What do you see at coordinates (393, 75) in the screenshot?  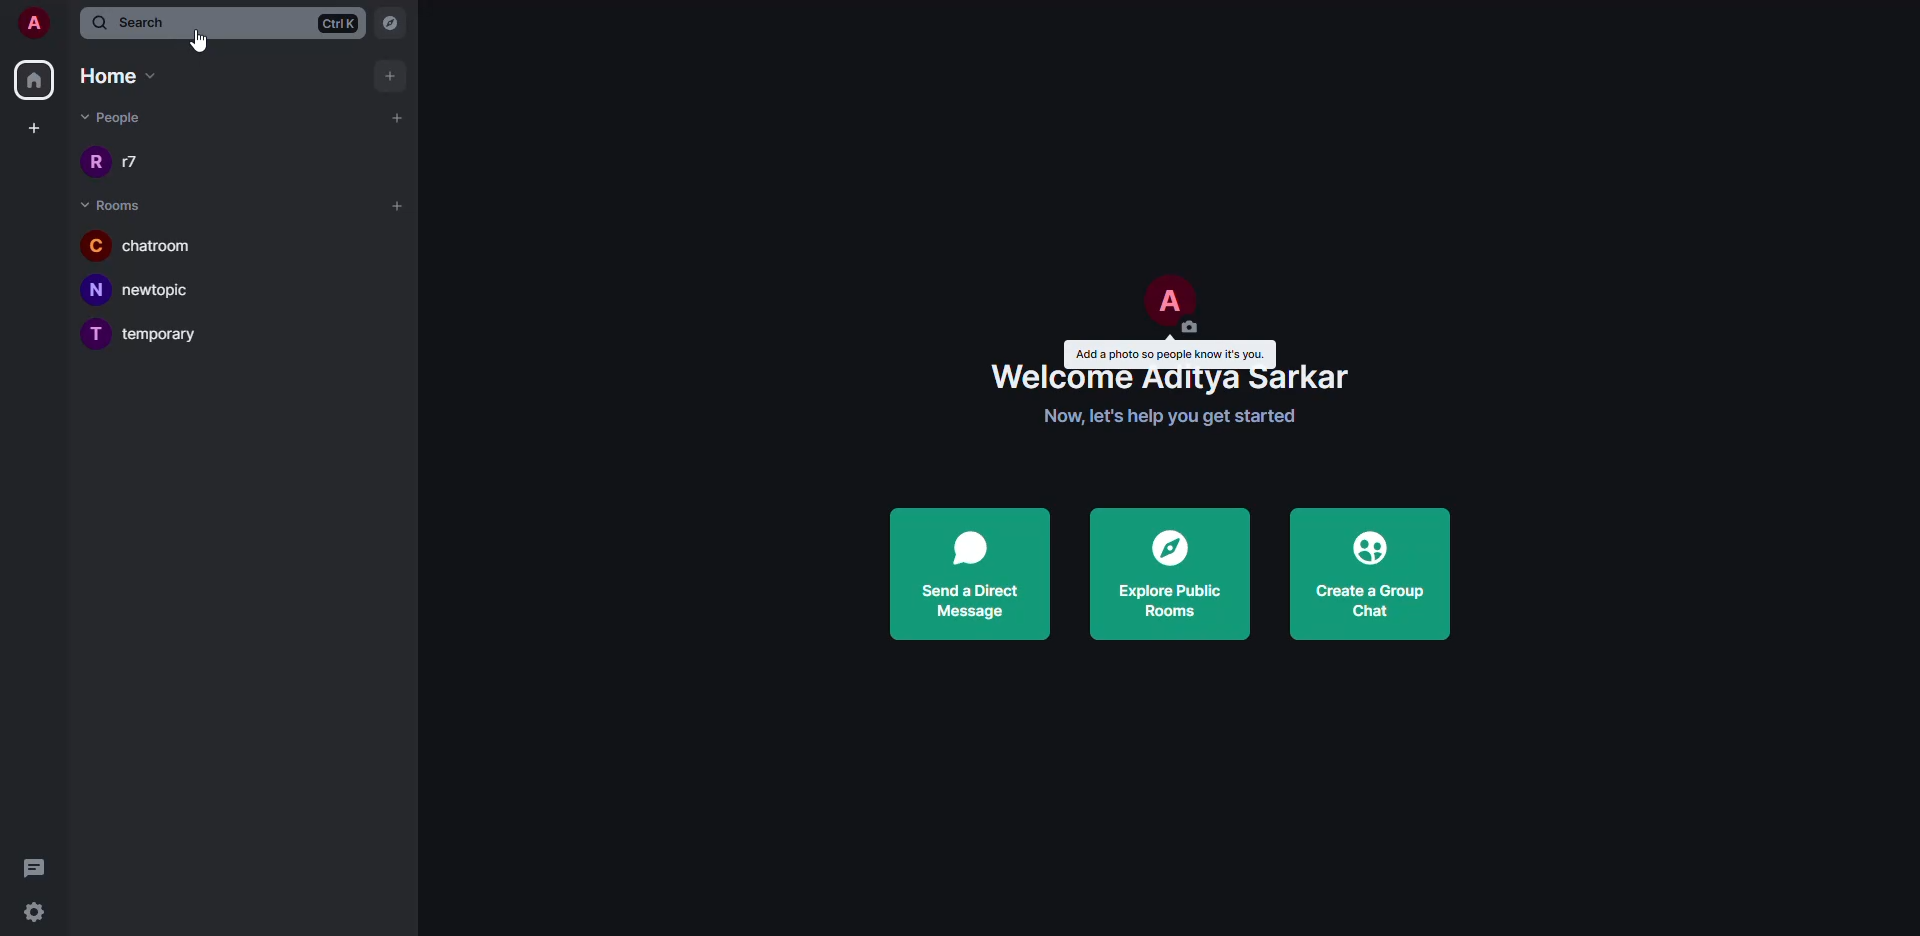 I see `add` at bounding box center [393, 75].